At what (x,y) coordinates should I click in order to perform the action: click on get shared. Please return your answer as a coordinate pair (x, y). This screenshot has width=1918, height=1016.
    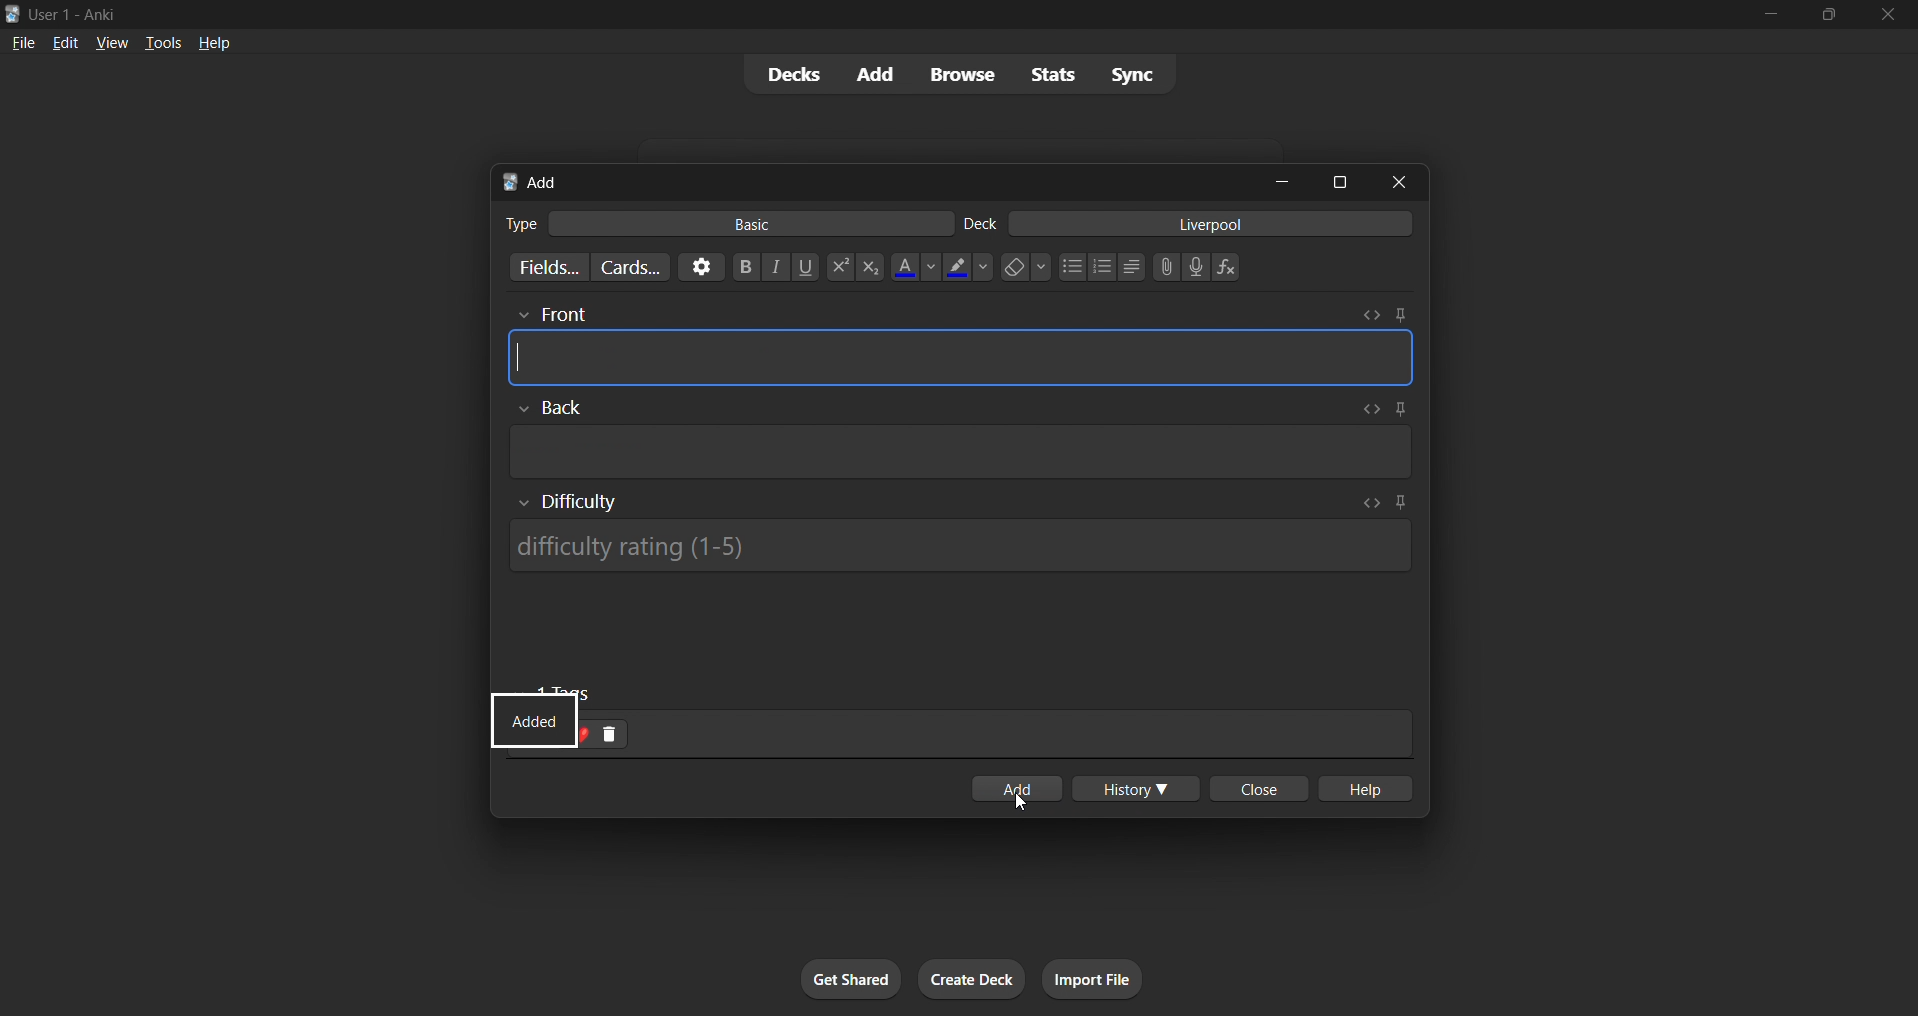
    Looking at the image, I should click on (853, 980).